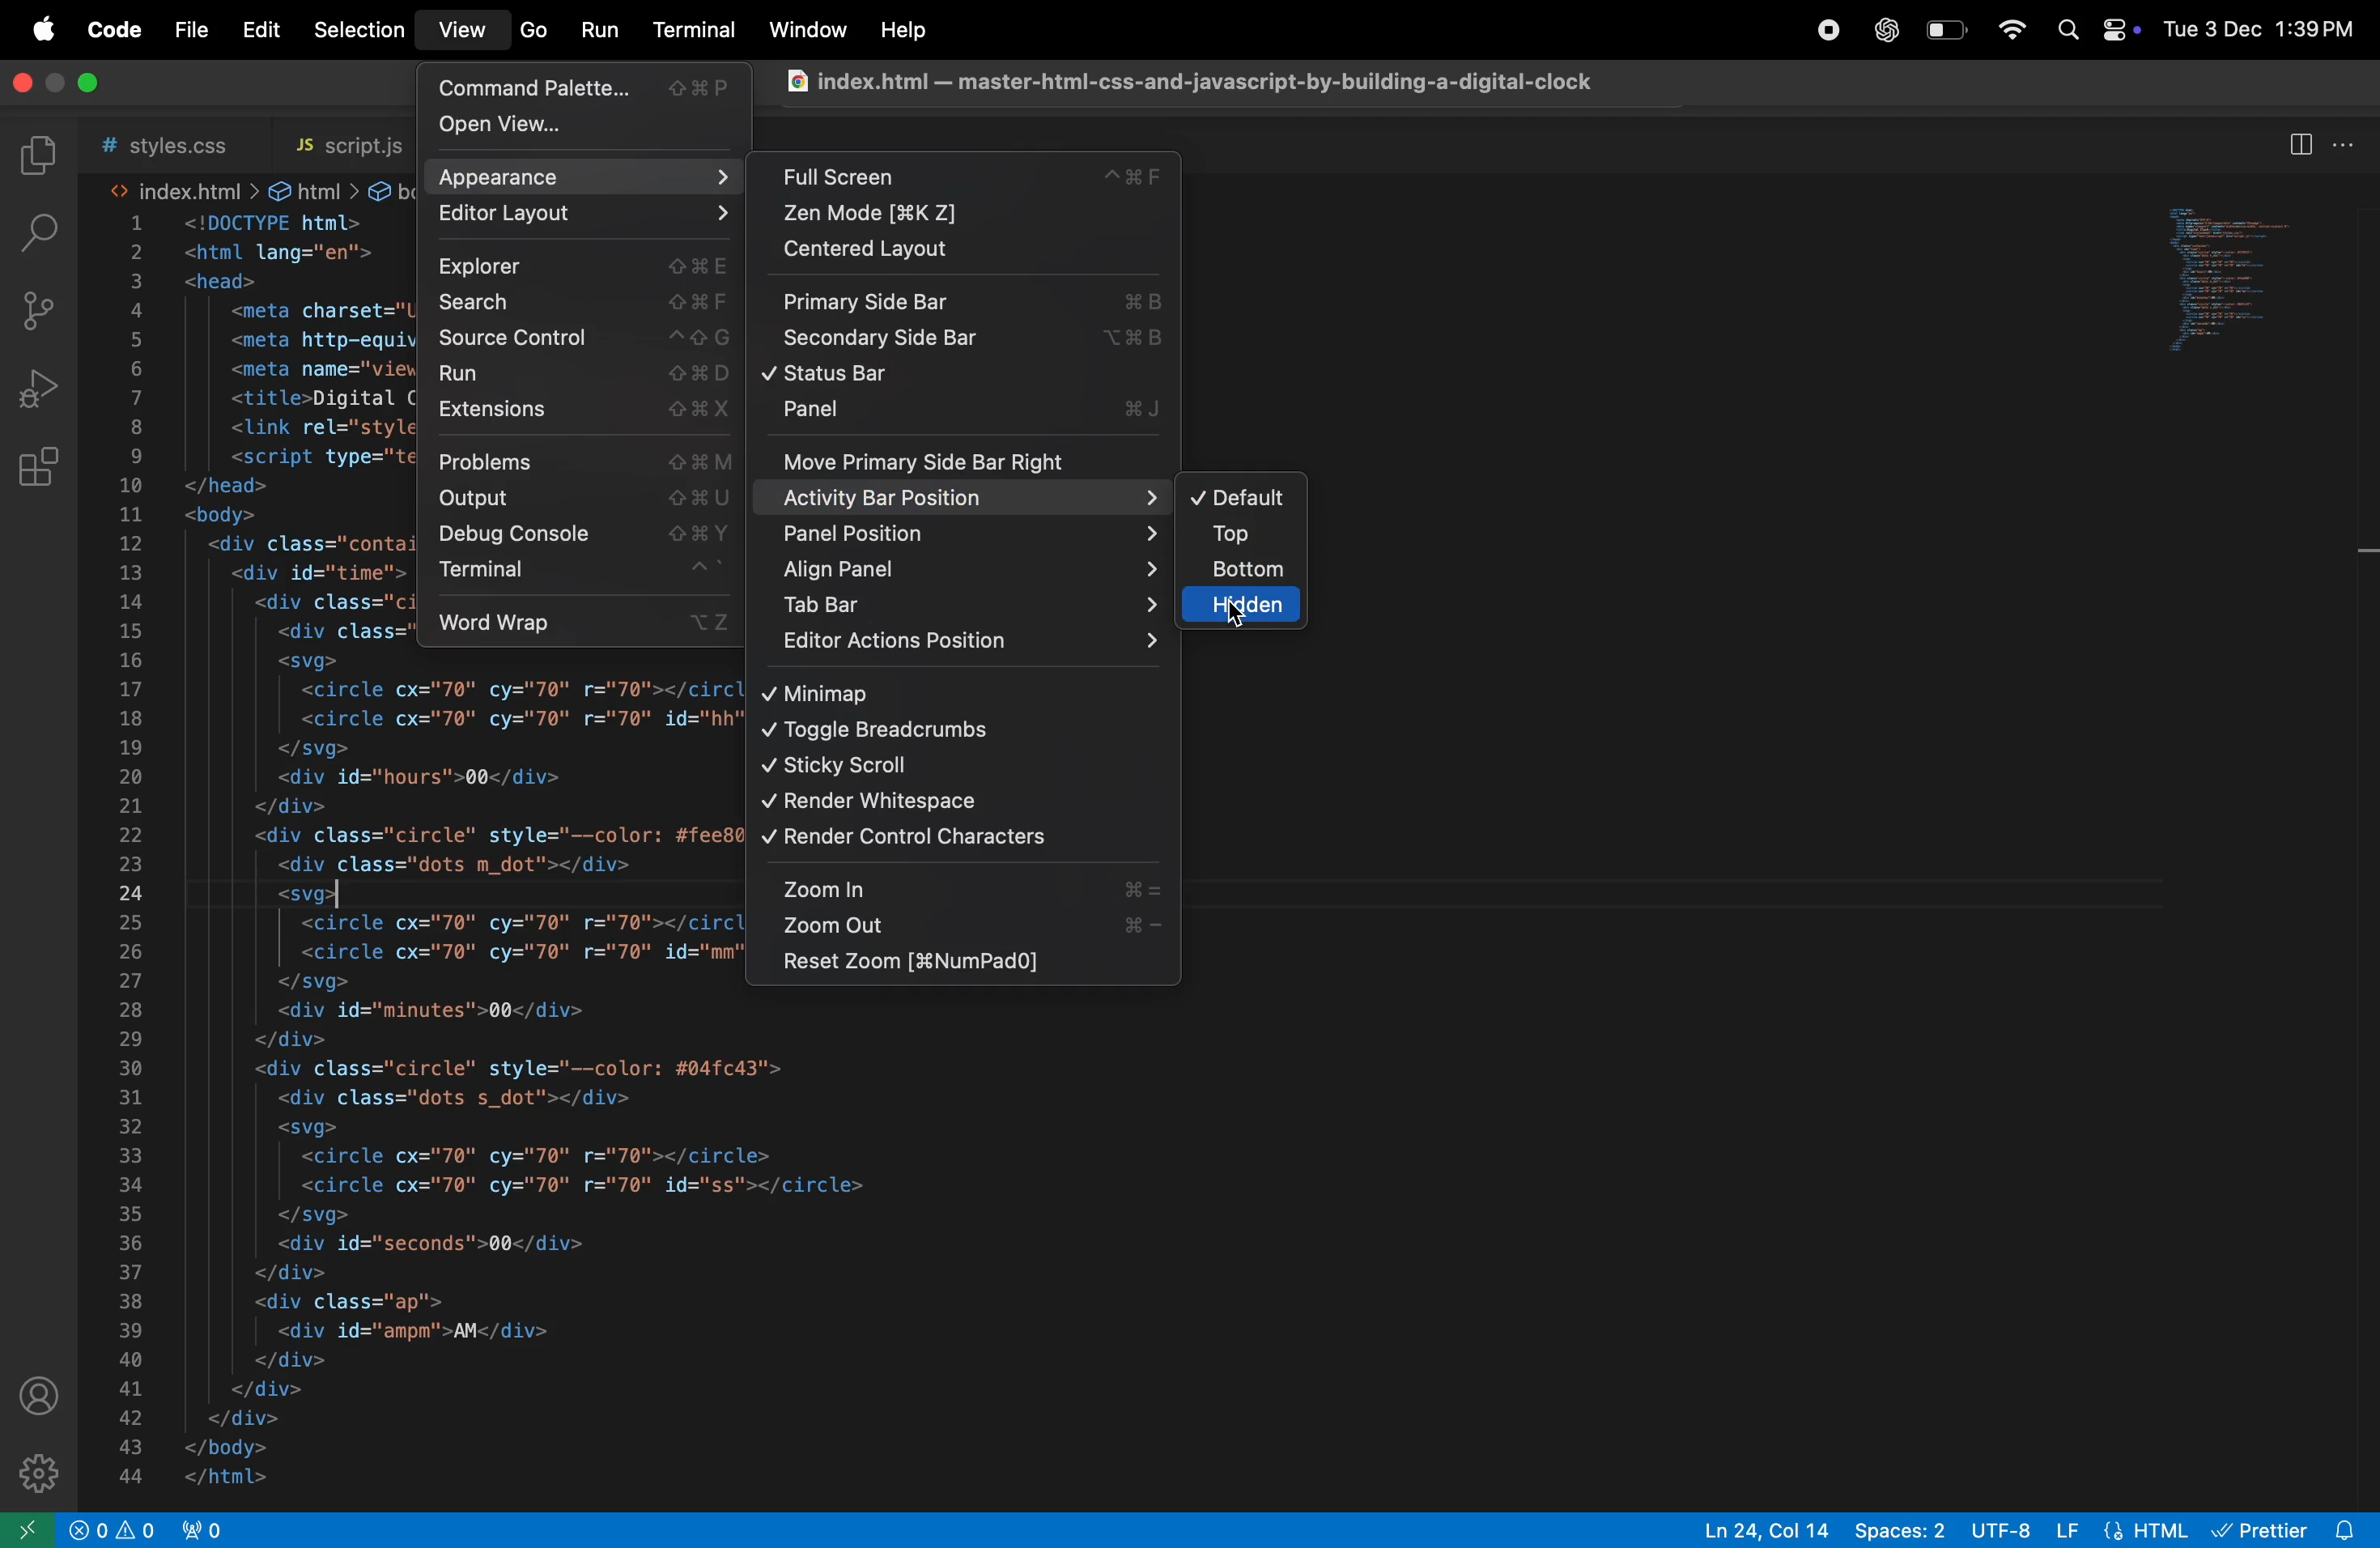  Describe the element at coordinates (953, 964) in the screenshot. I see `reset zoom touch pad` at that location.